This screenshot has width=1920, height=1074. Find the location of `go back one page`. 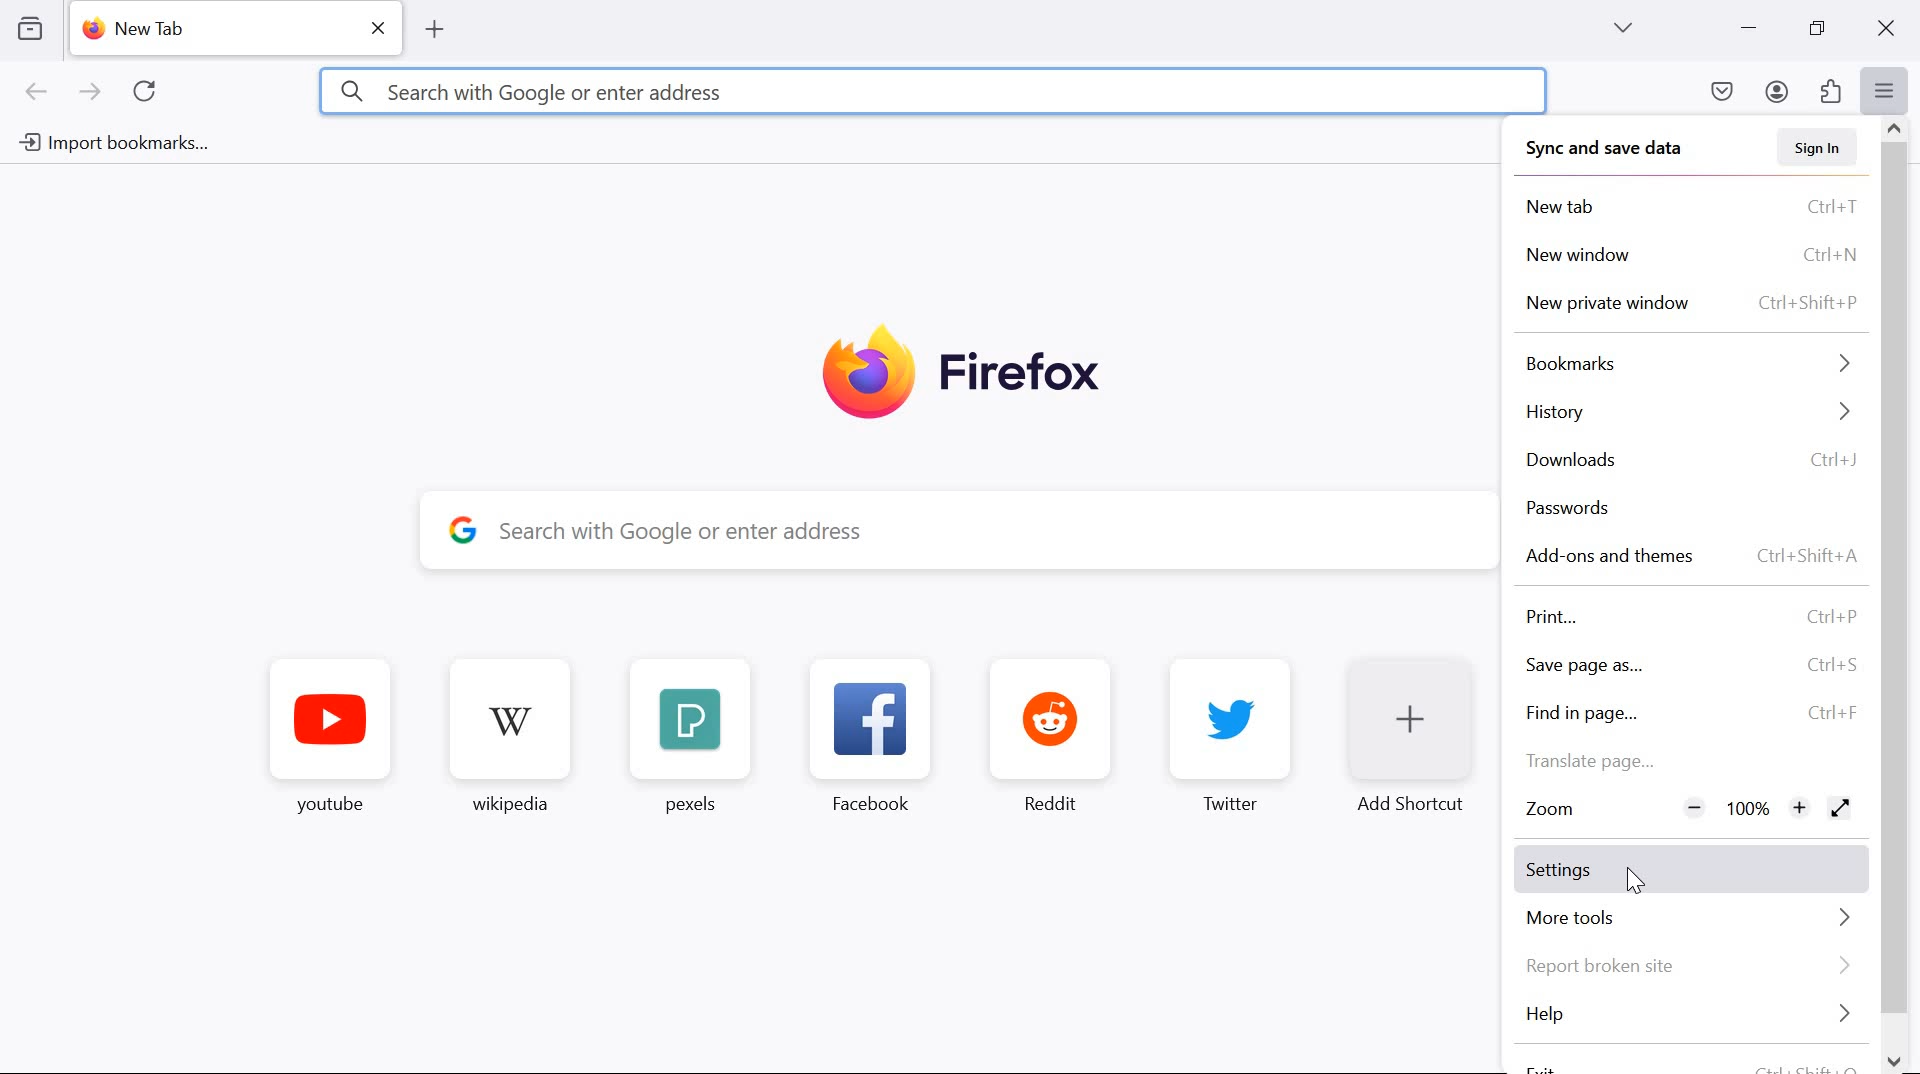

go back one page is located at coordinates (37, 91).